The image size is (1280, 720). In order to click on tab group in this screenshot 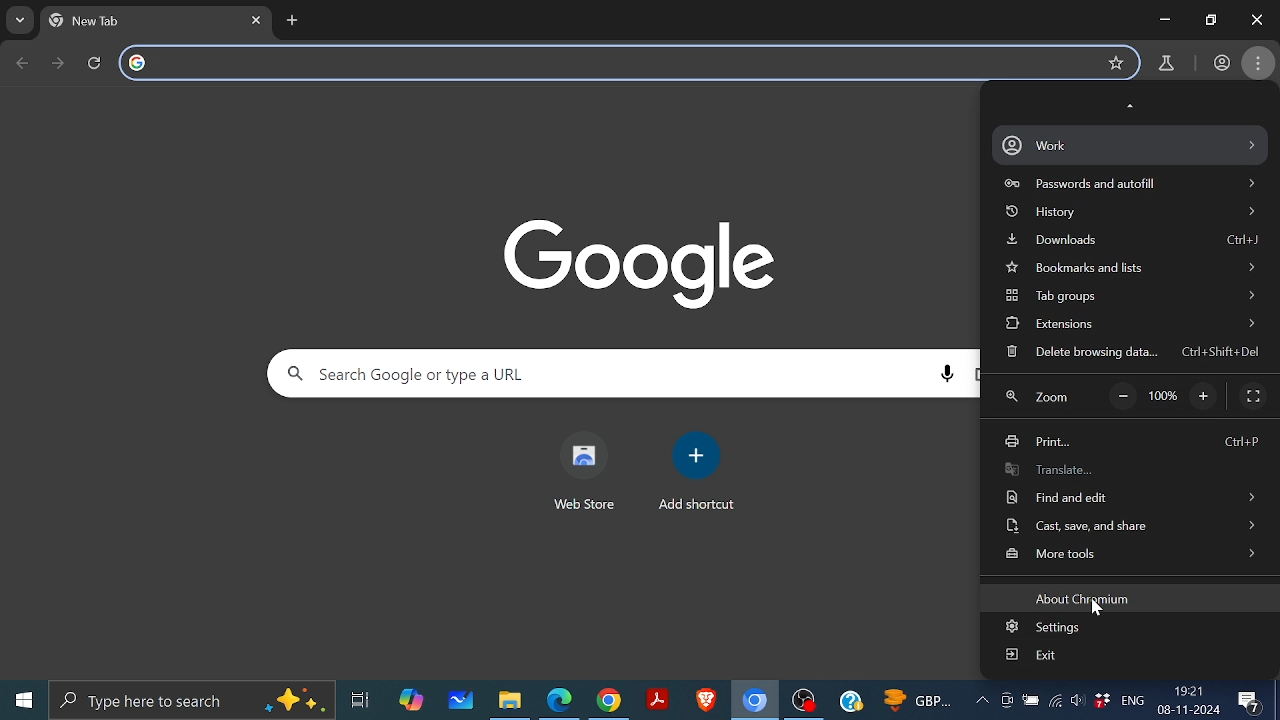, I will do `click(1132, 296)`.